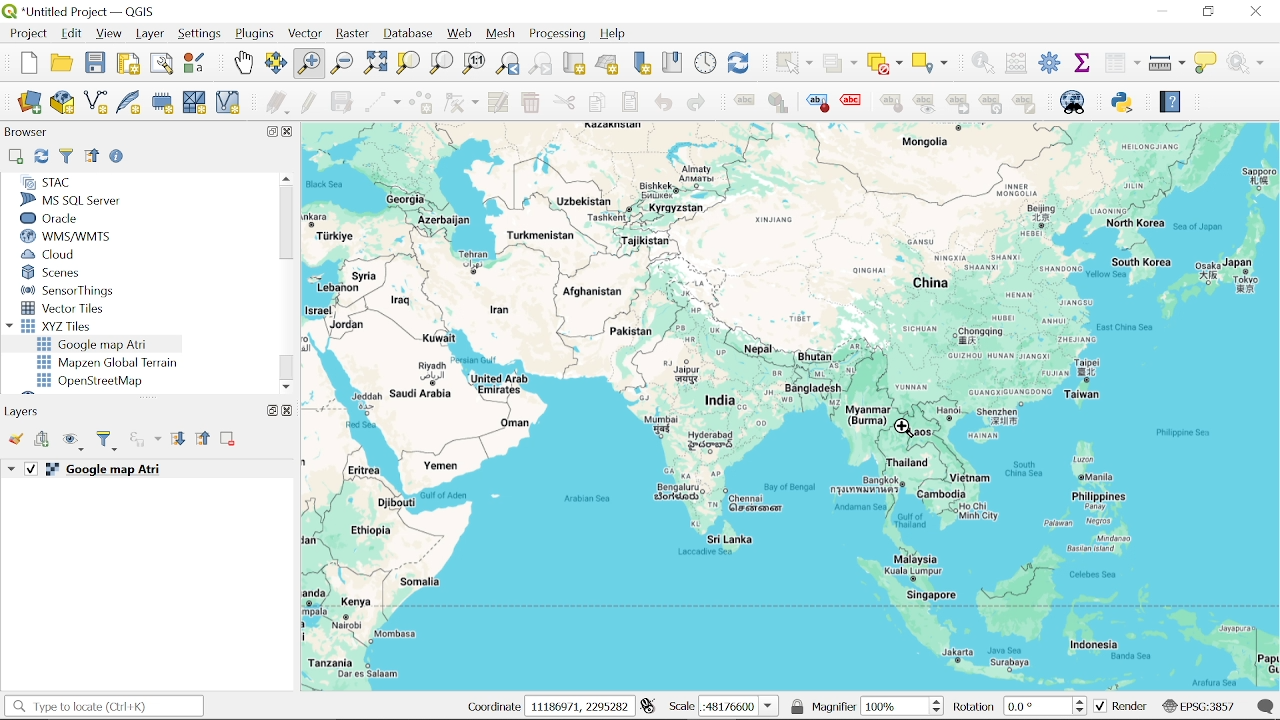 The width and height of the screenshot is (1280, 720). Describe the element at coordinates (268, 410) in the screenshot. I see `Restore down` at that location.